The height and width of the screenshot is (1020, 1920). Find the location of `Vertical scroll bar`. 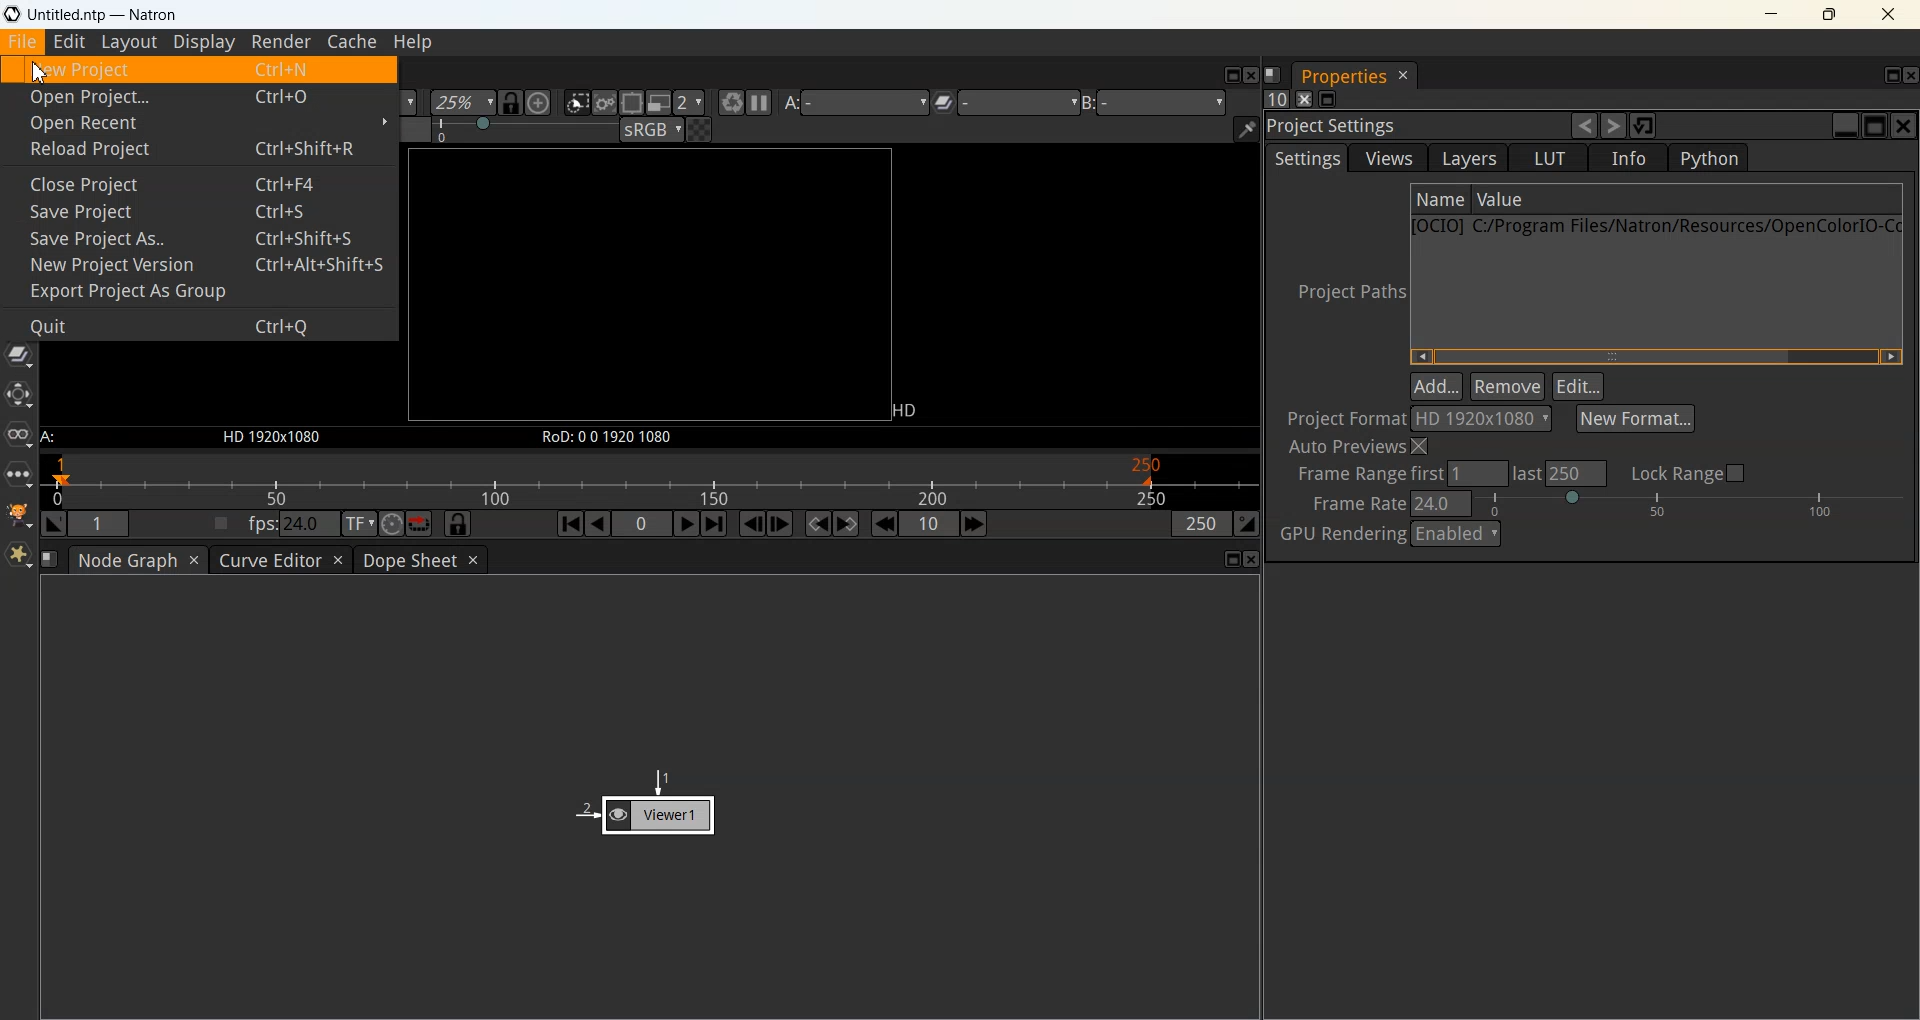

Vertical scroll bar is located at coordinates (1655, 356).